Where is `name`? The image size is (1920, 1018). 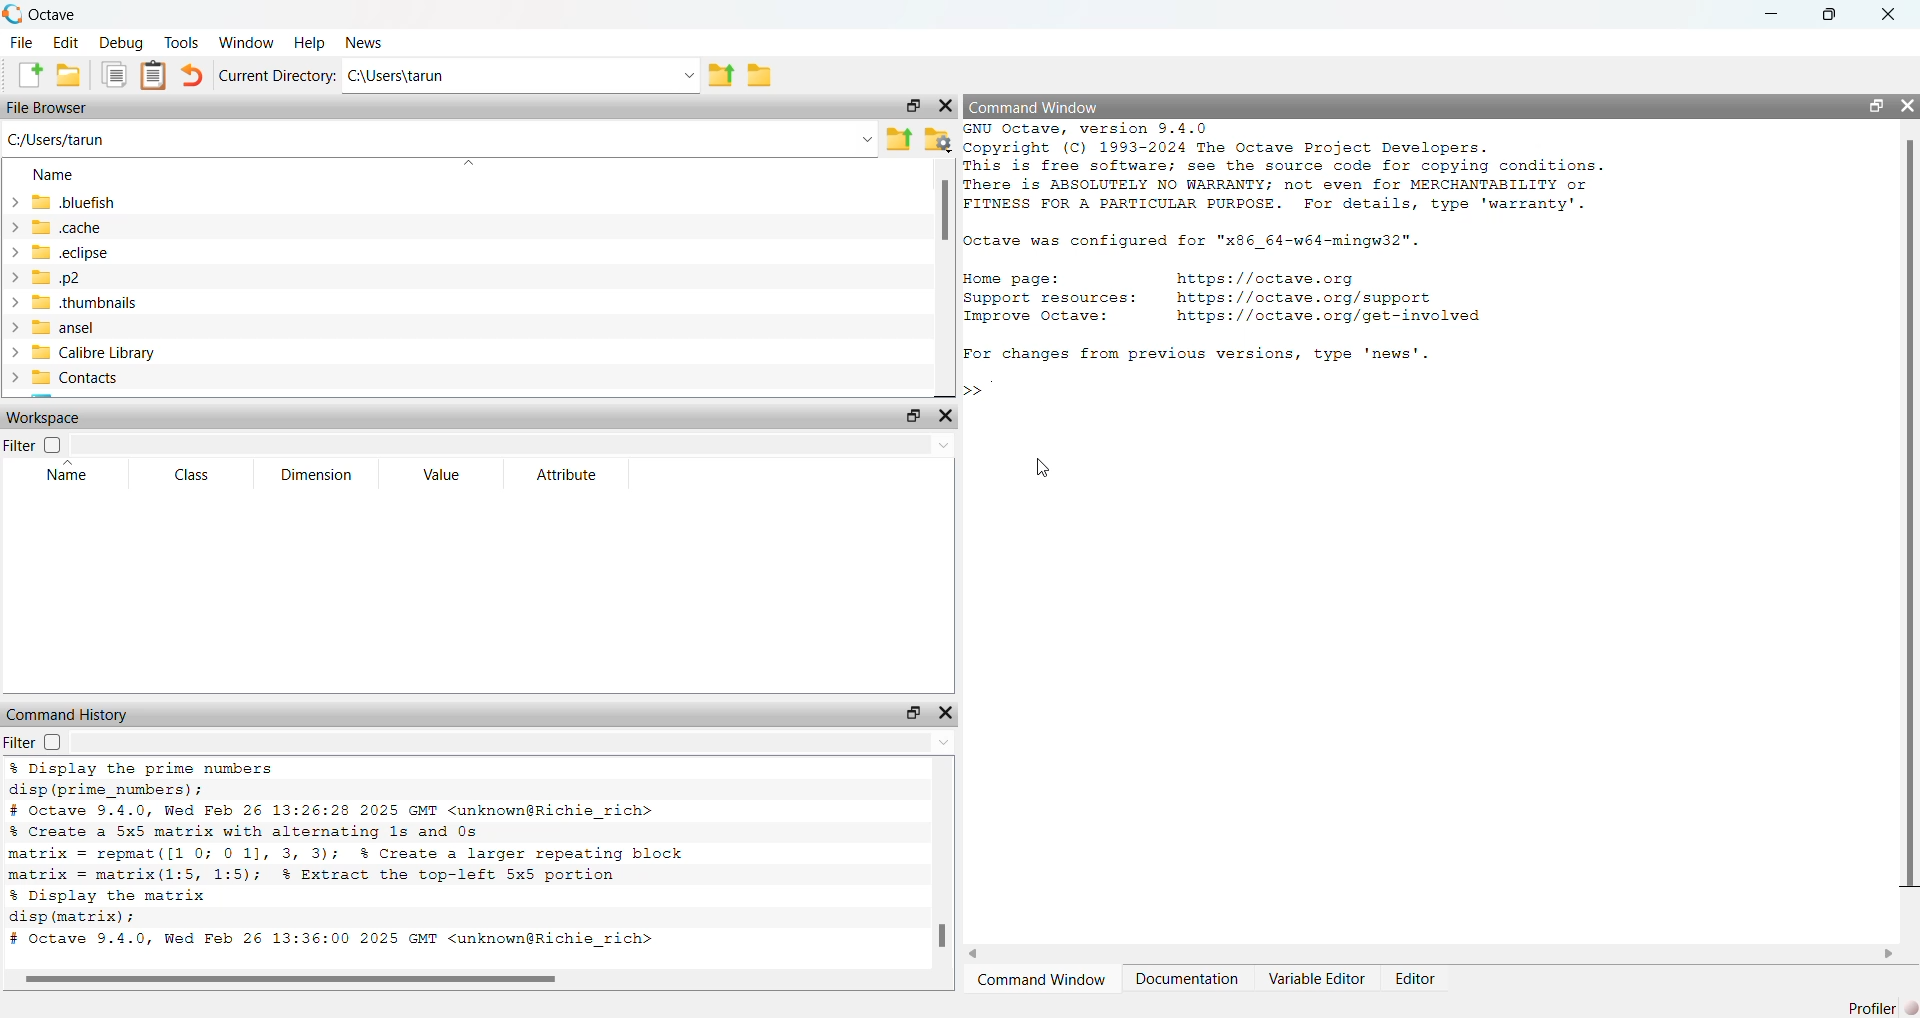
name is located at coordinates (50, 173).